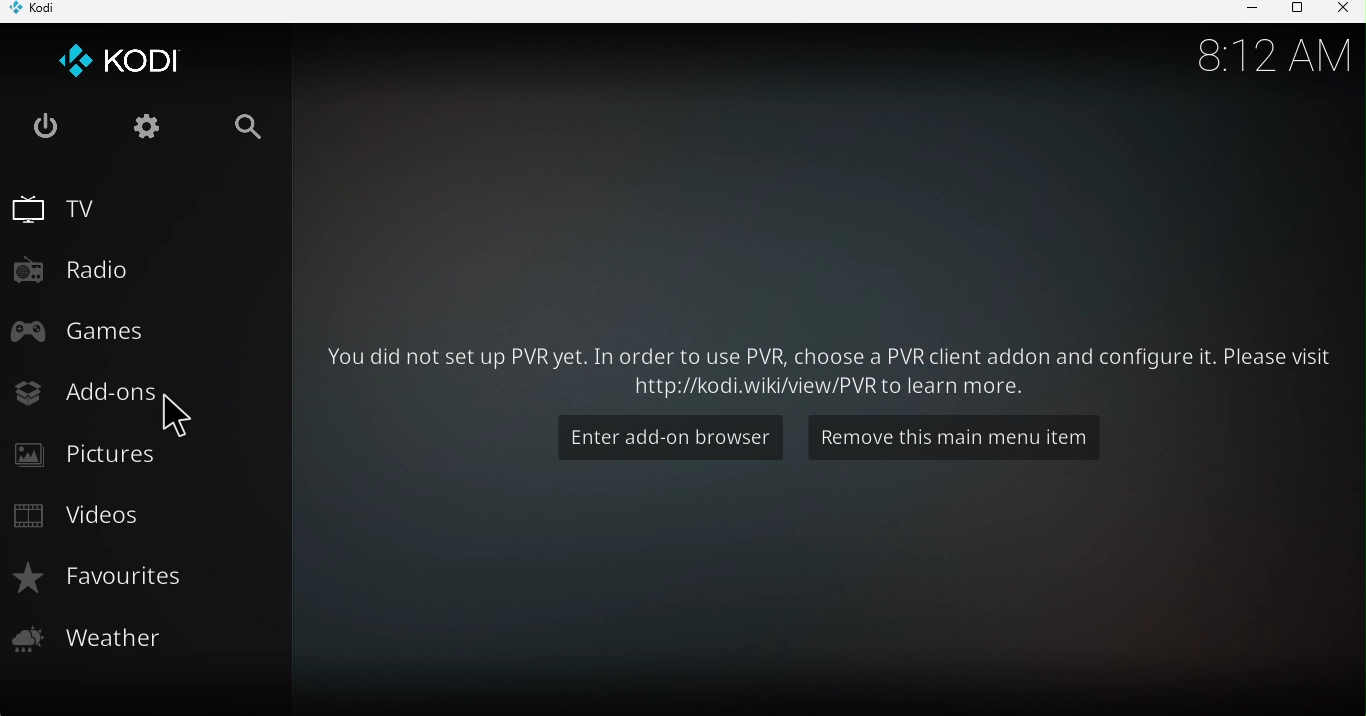  Describe the element at coordinates (98, 454) in the screenshot. I see `Pictures` at that location.